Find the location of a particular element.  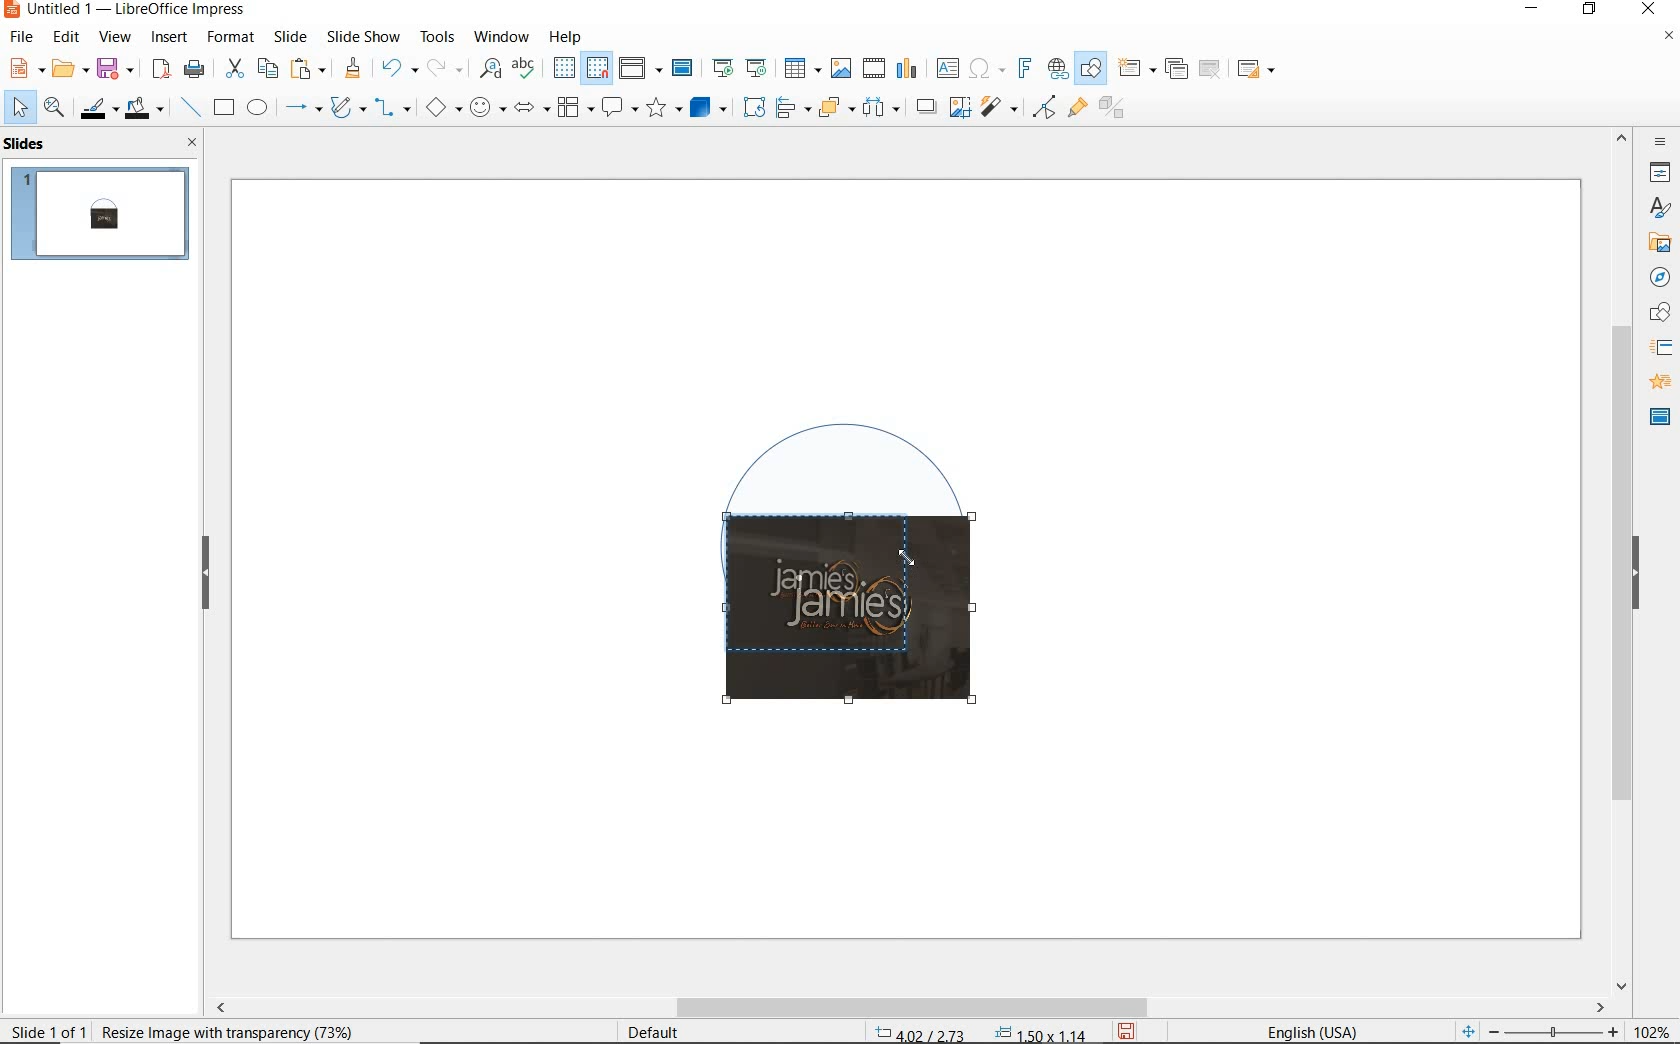

redo is located at coordinates (444, 68).